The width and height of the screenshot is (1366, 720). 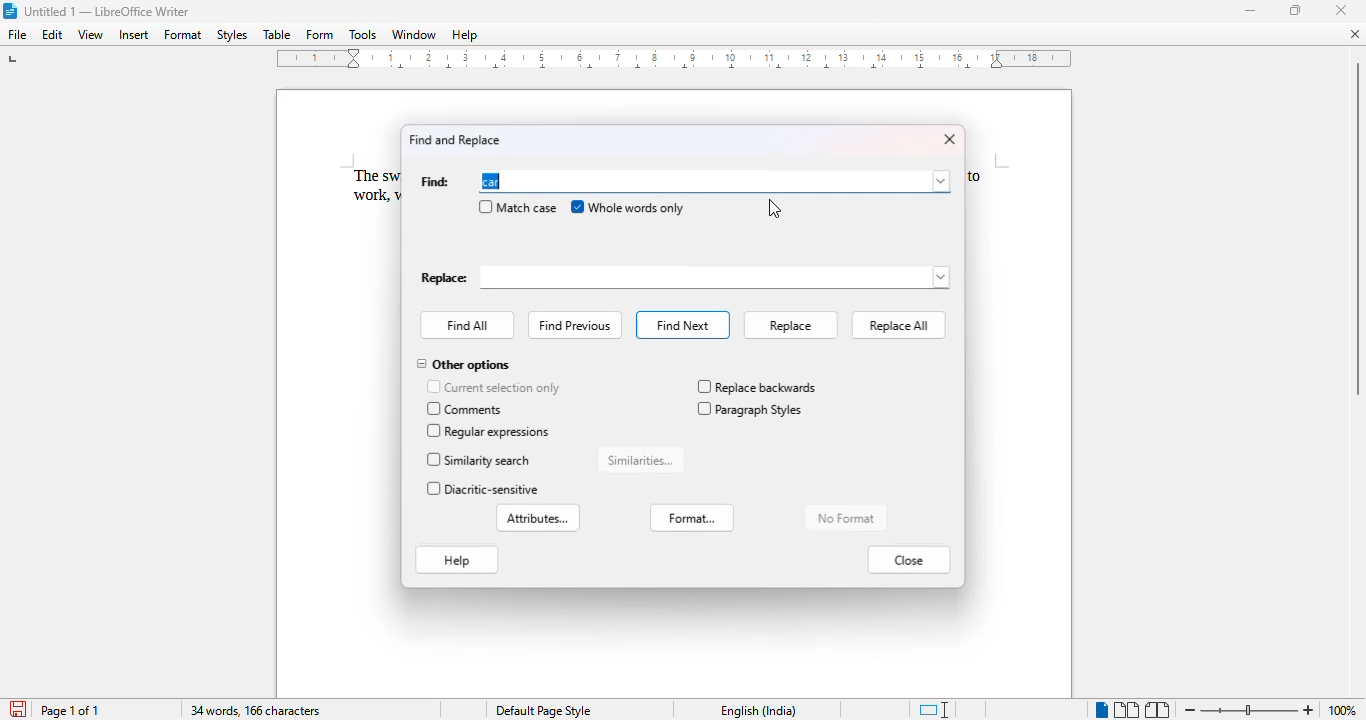 What do you see at coordinates (70, 710) in the screenshot?
I see `page 1 of 1` at bounding box center [70, 710].